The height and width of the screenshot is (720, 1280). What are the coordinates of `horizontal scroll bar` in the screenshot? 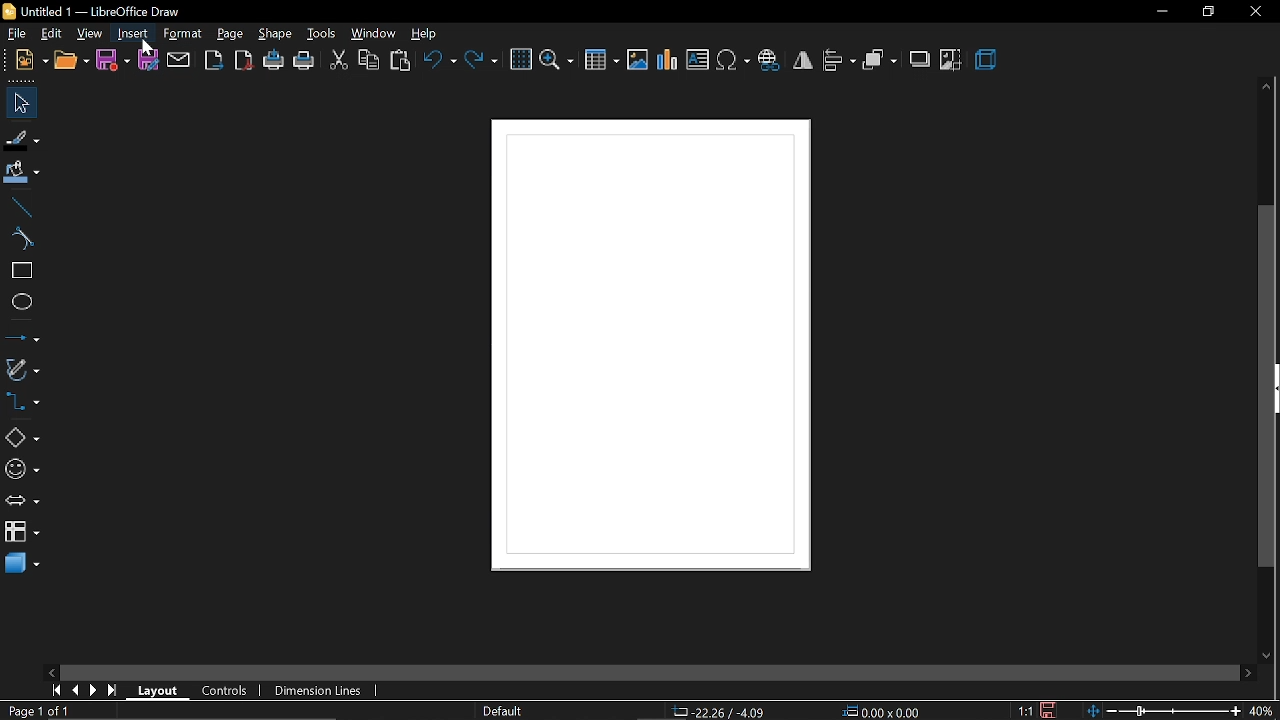 It's located at (653, 674).